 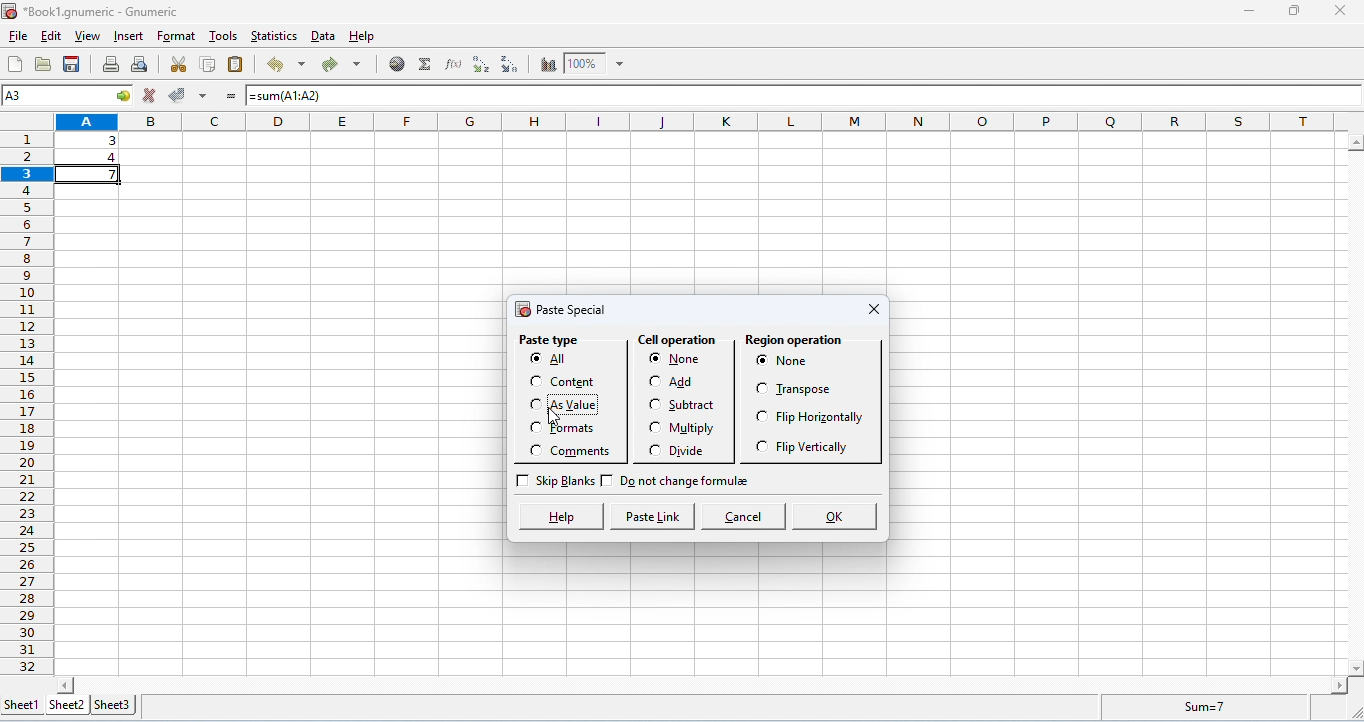 I want to click on multiply, so click(x=699, y=428).